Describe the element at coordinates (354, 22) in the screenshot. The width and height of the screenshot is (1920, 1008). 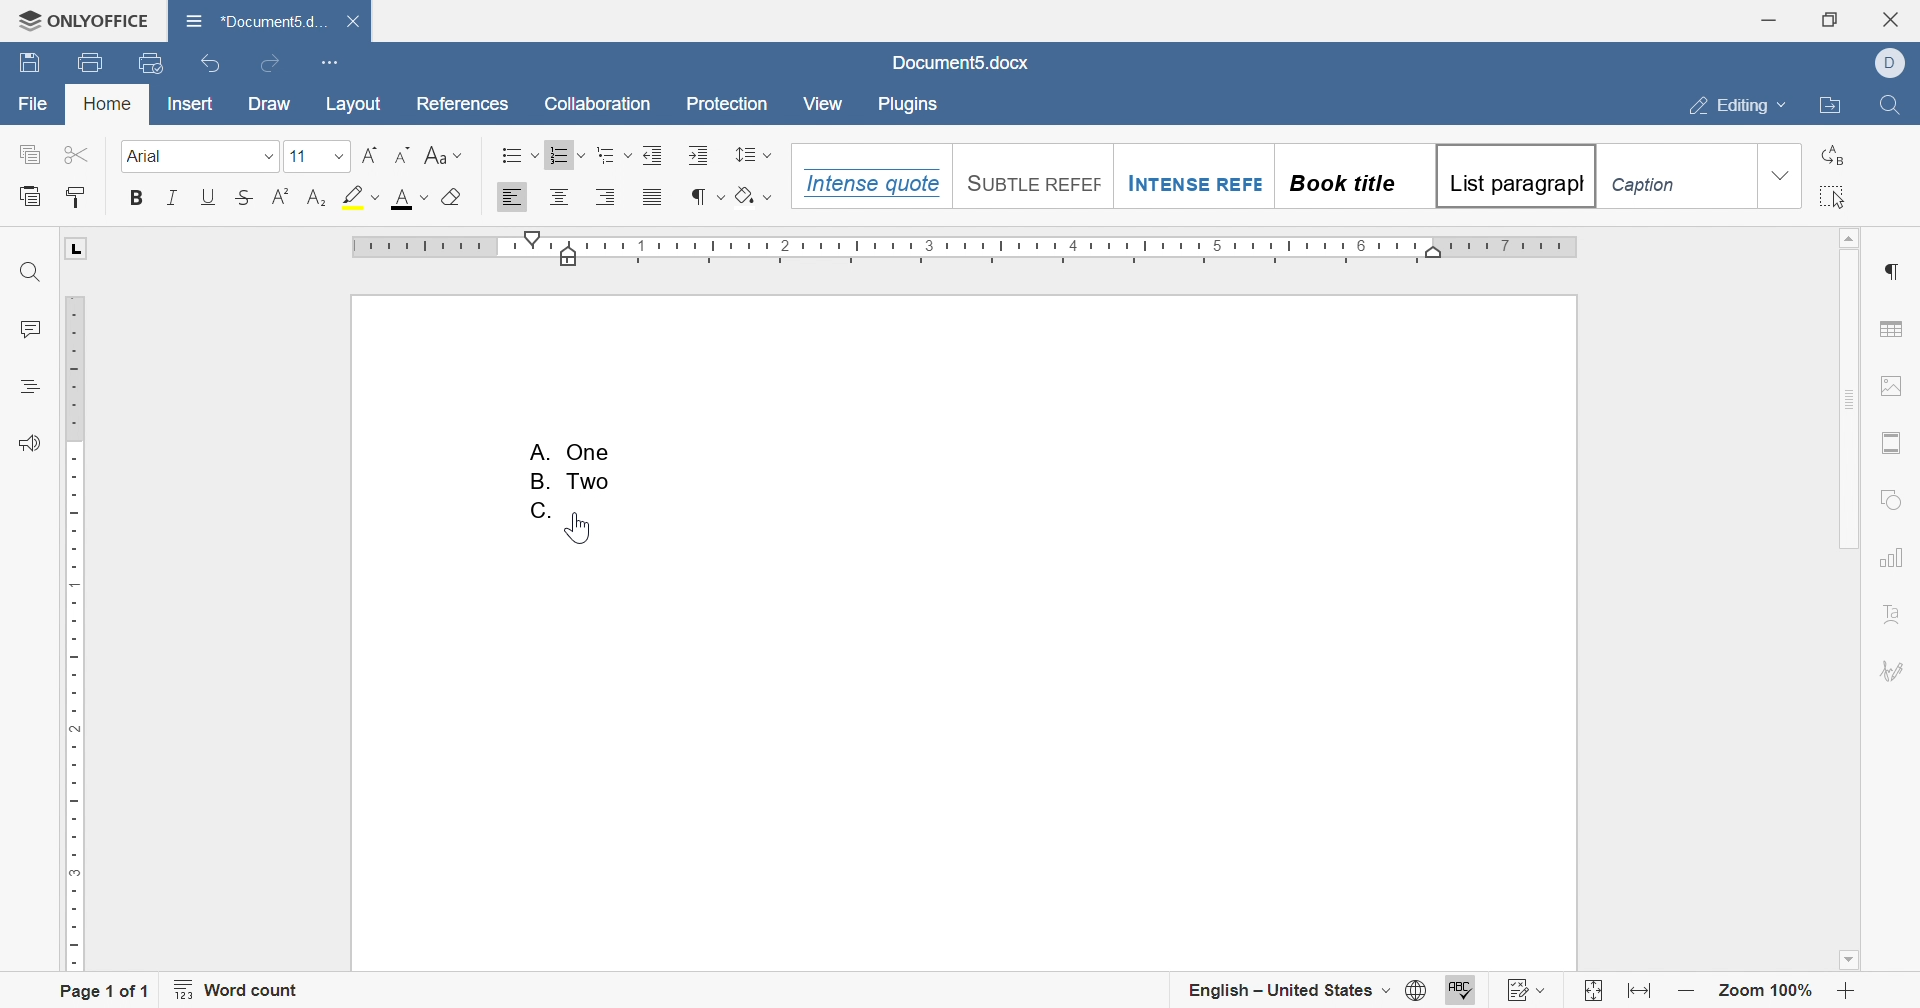
I see `Close` at that location.